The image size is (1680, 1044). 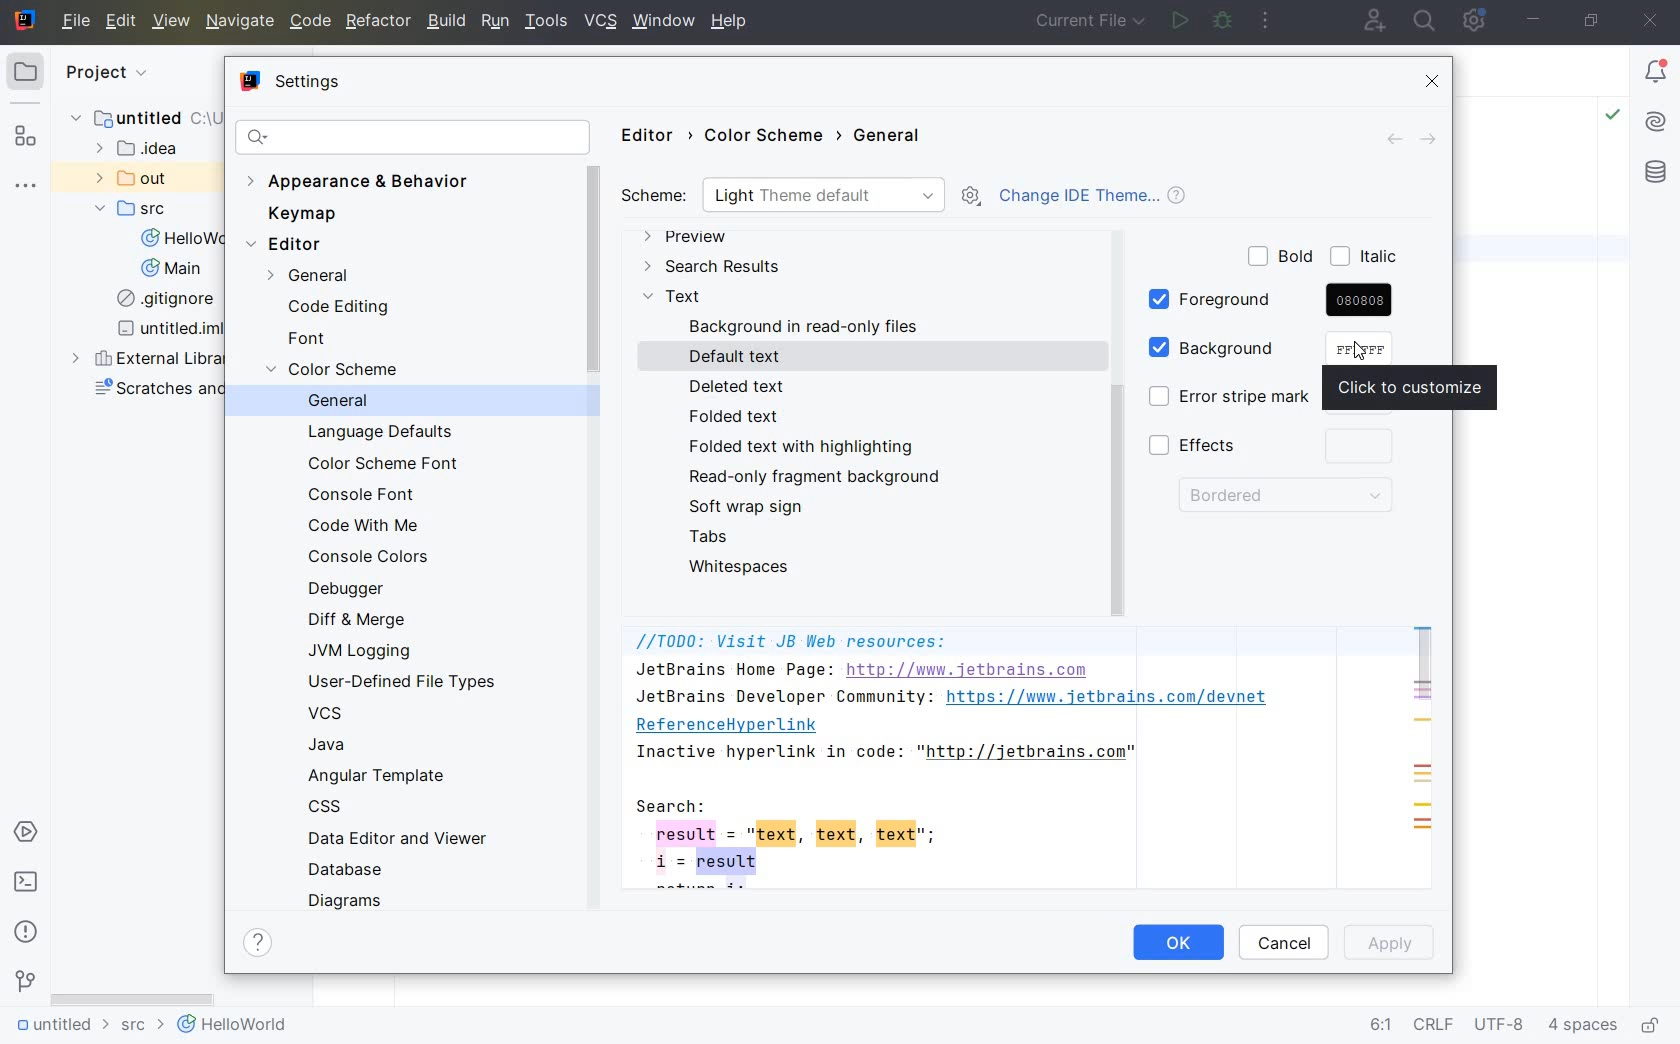 What do you see at coordinates (26, 931) in the screenshot?
I see `problems` at bounding box center [26, 931].